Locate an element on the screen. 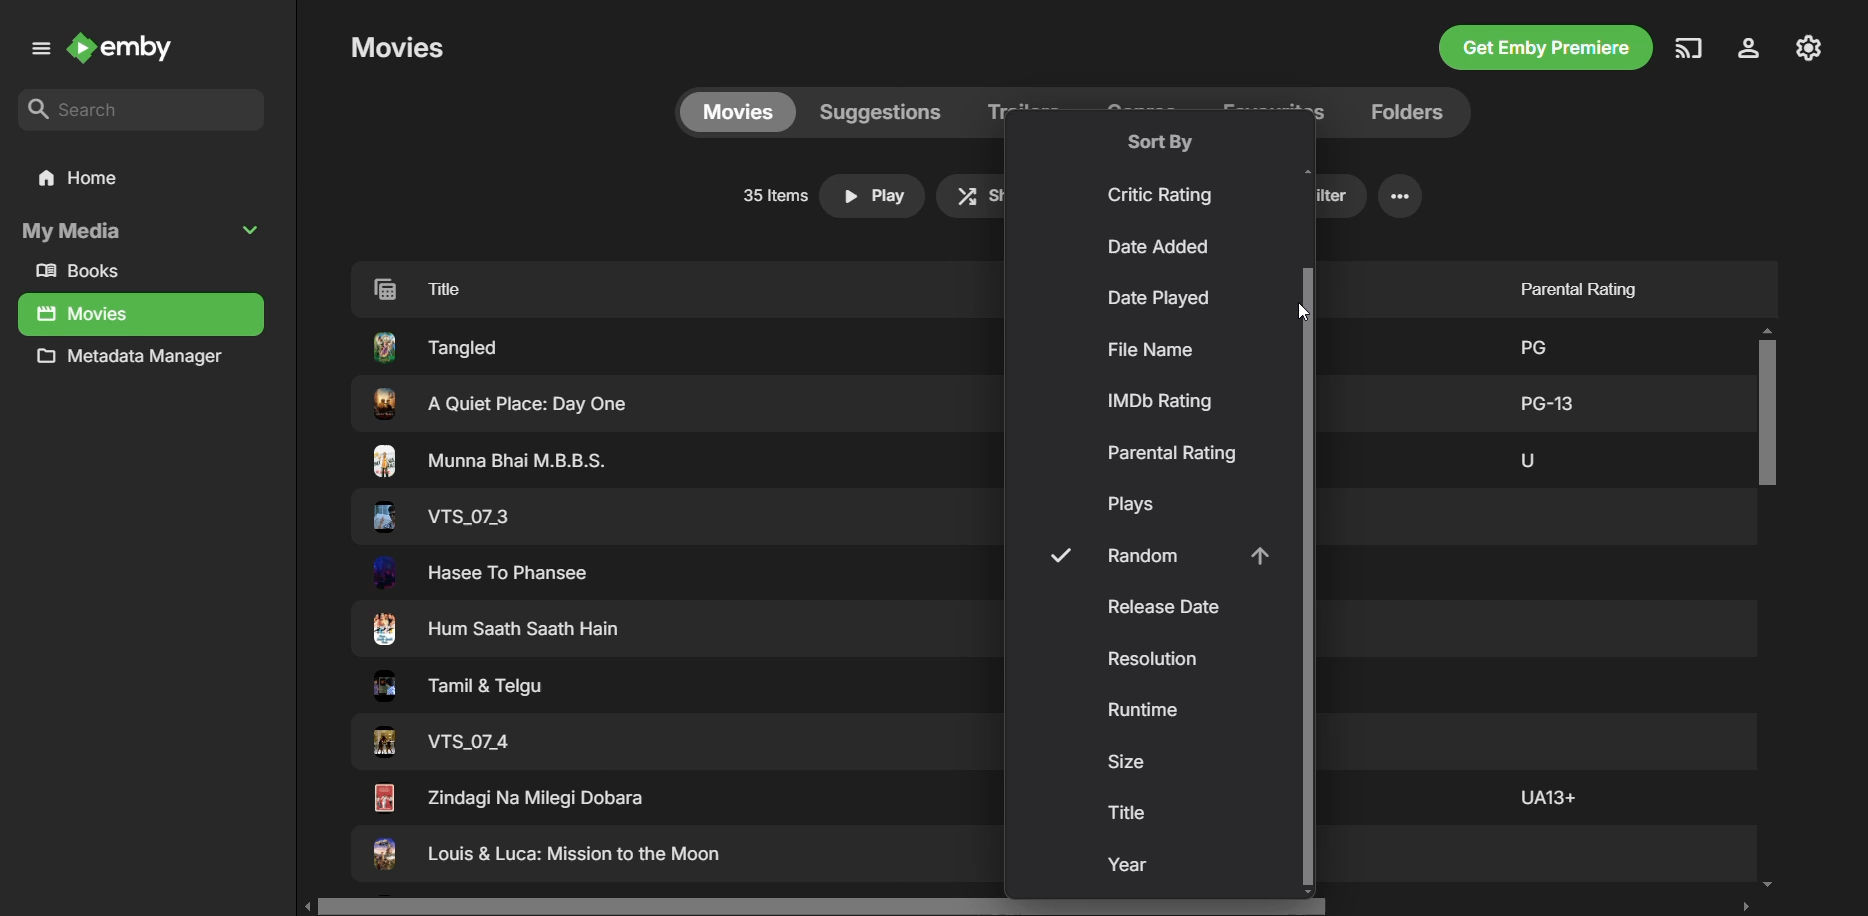  Year is located at coordinates (1130, 867).